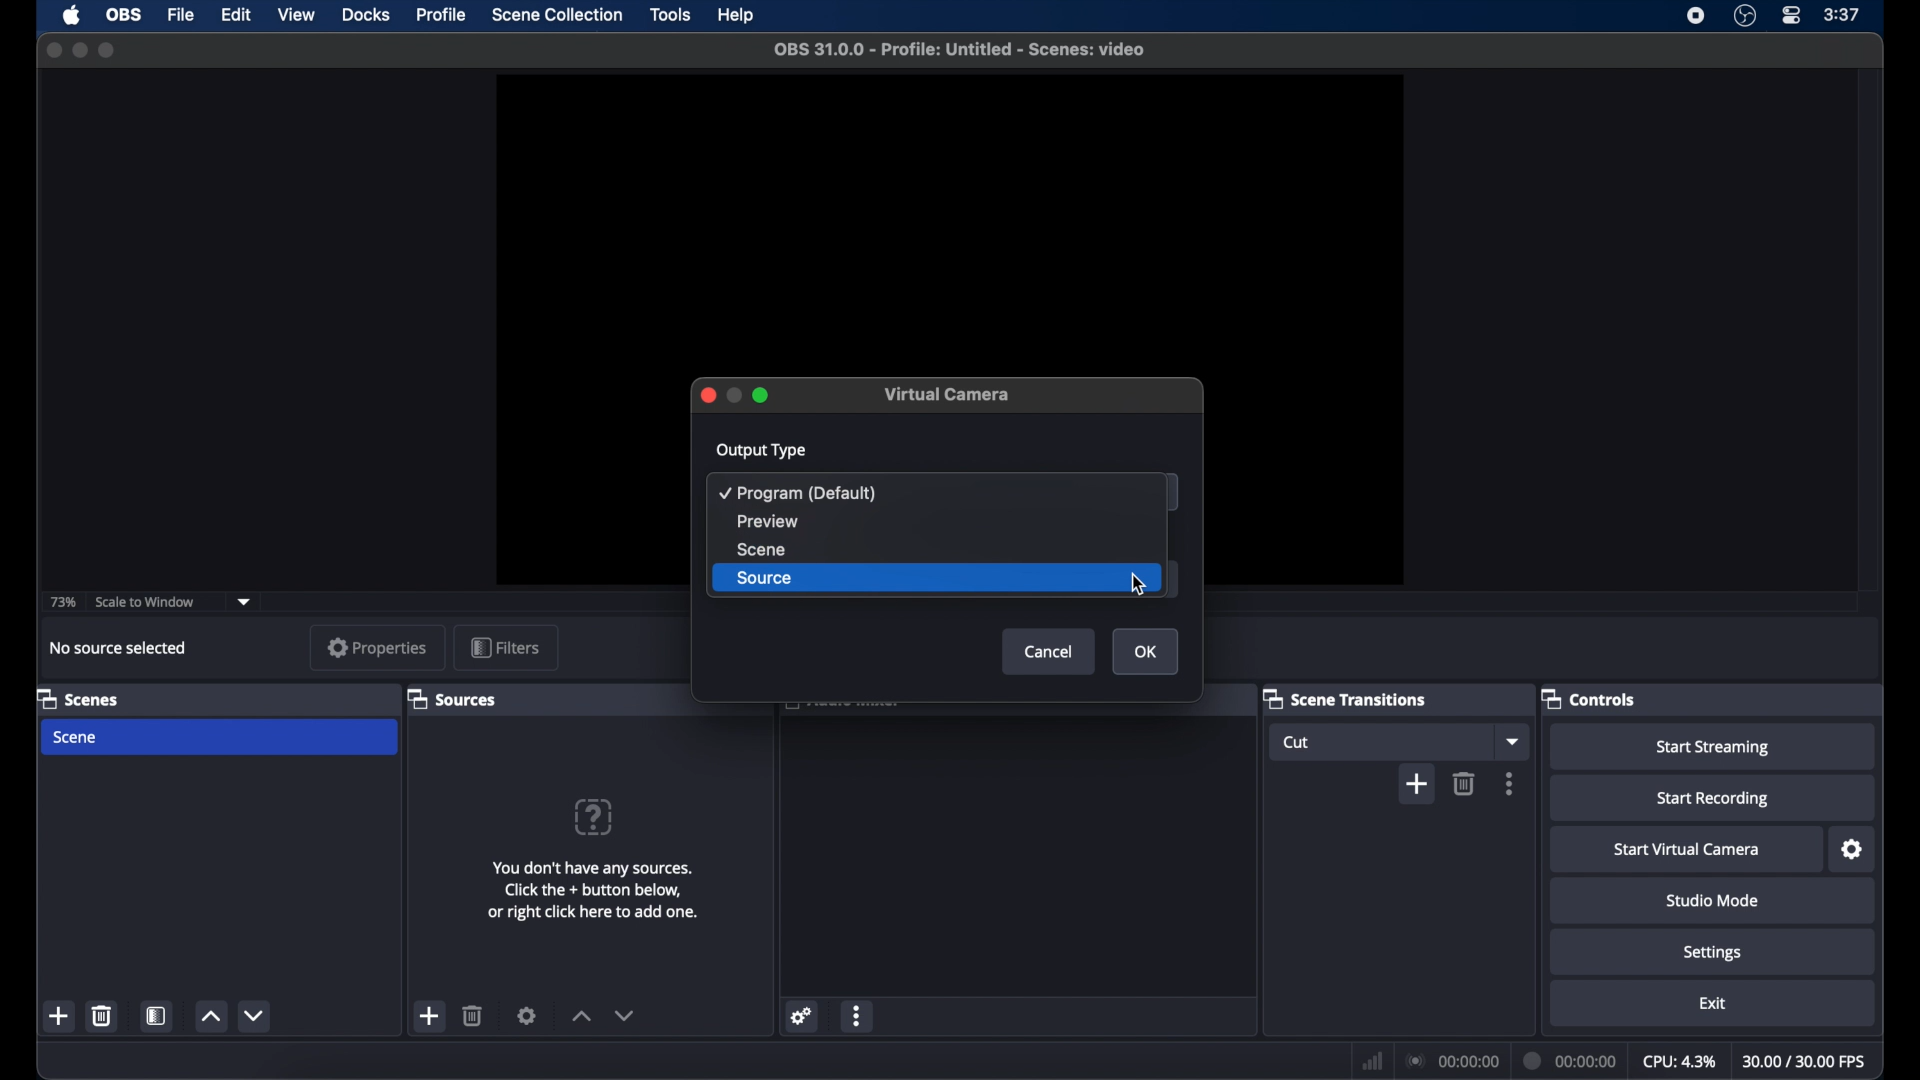  I want to click on increment, so click(580, 1016).